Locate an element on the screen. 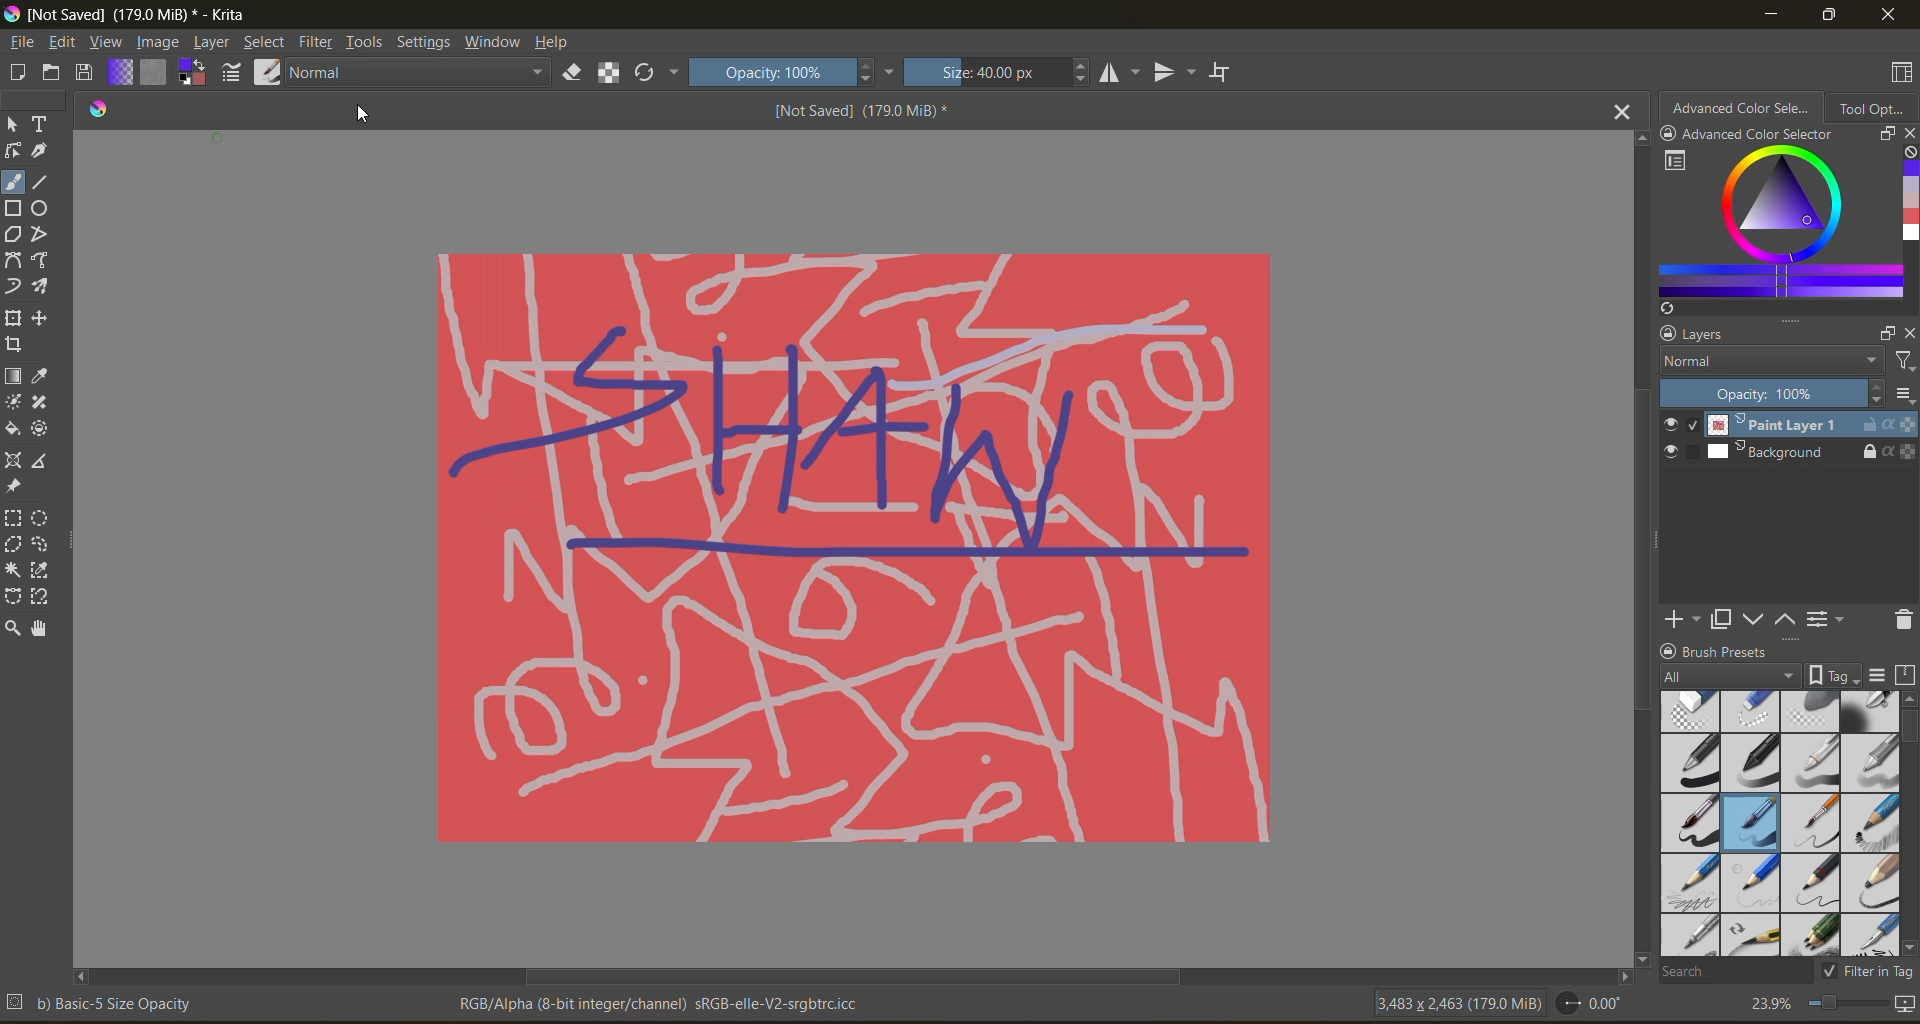  remove is located at coordinates (1901, 619).